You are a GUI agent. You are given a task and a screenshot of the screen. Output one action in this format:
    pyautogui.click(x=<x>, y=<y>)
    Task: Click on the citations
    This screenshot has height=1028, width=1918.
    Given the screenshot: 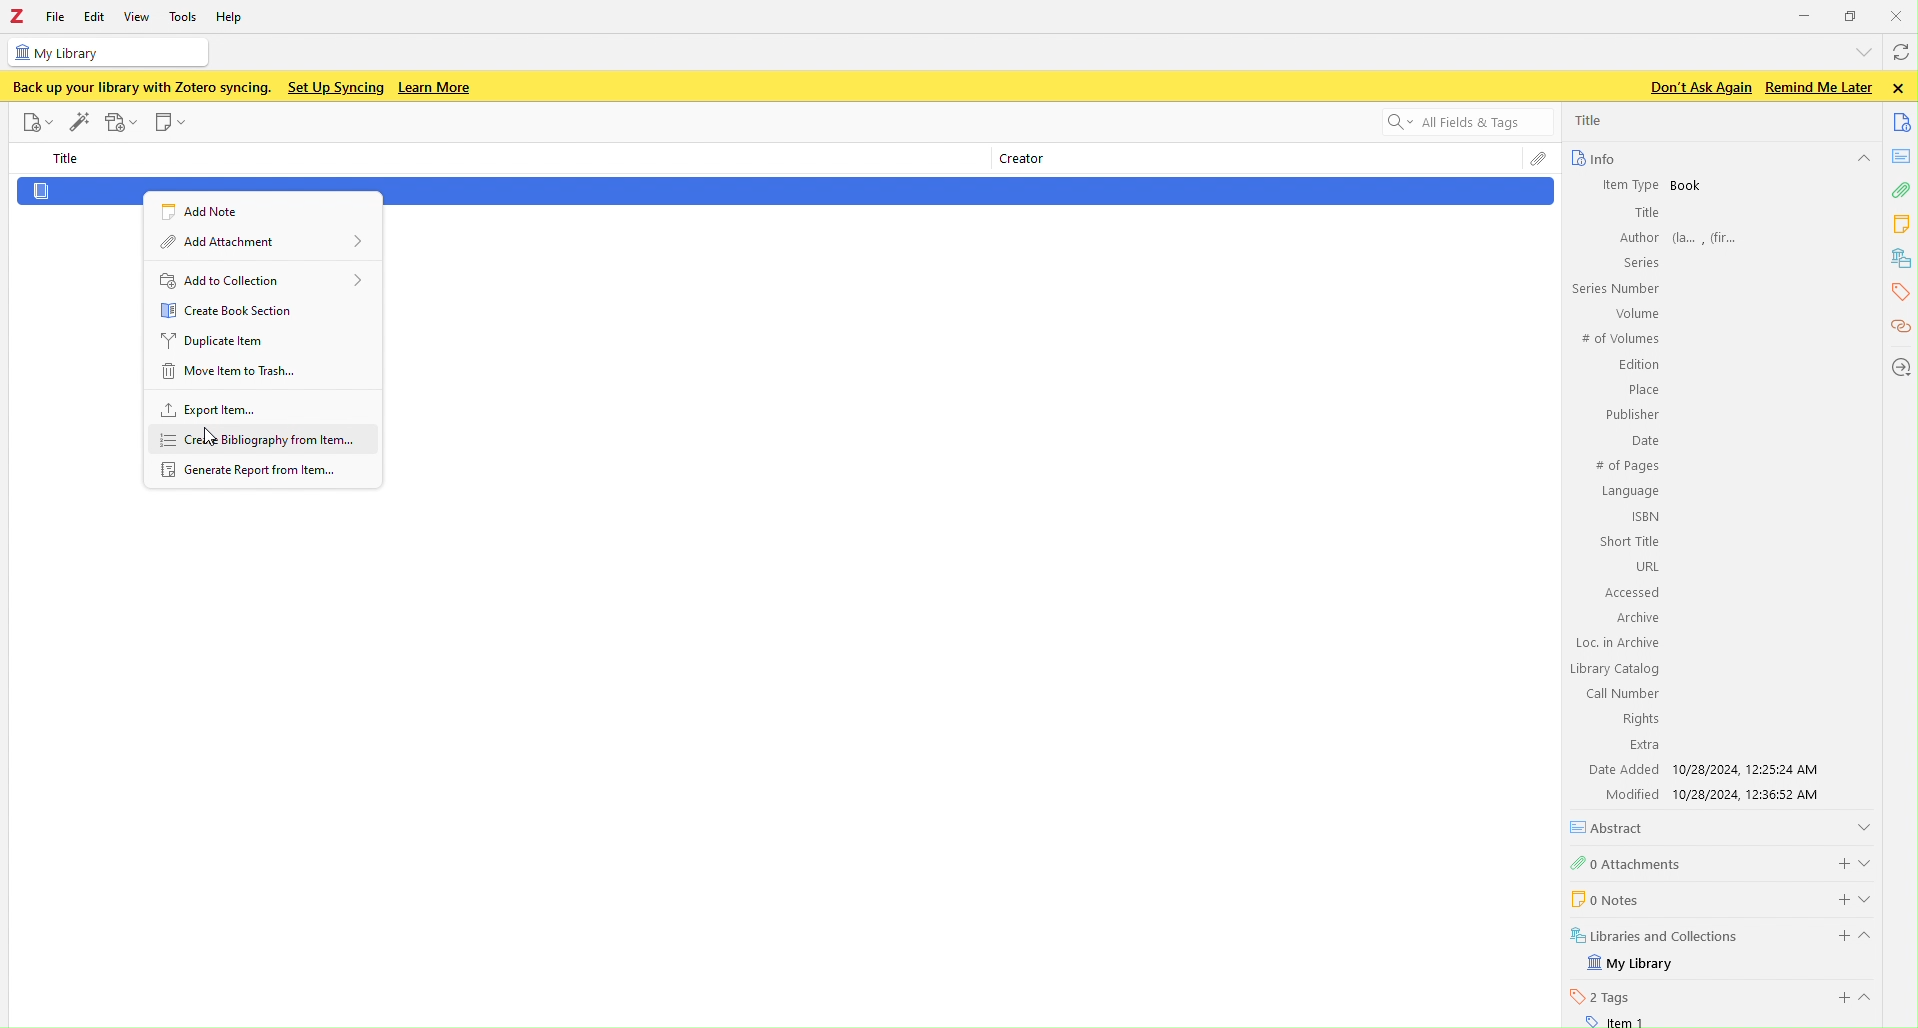 What is the action you would take?
    pyautogui.click(x=1899, y=328)
    